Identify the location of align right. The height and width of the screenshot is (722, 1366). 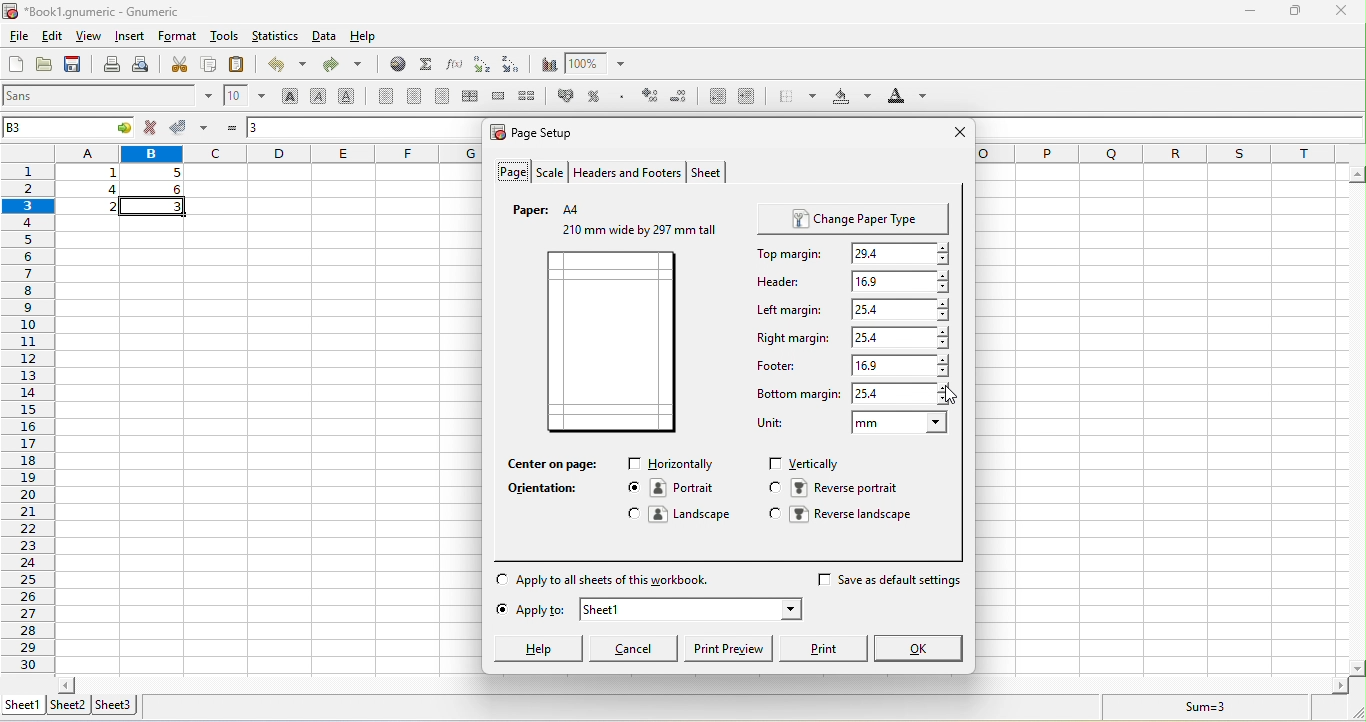
(445, 96).